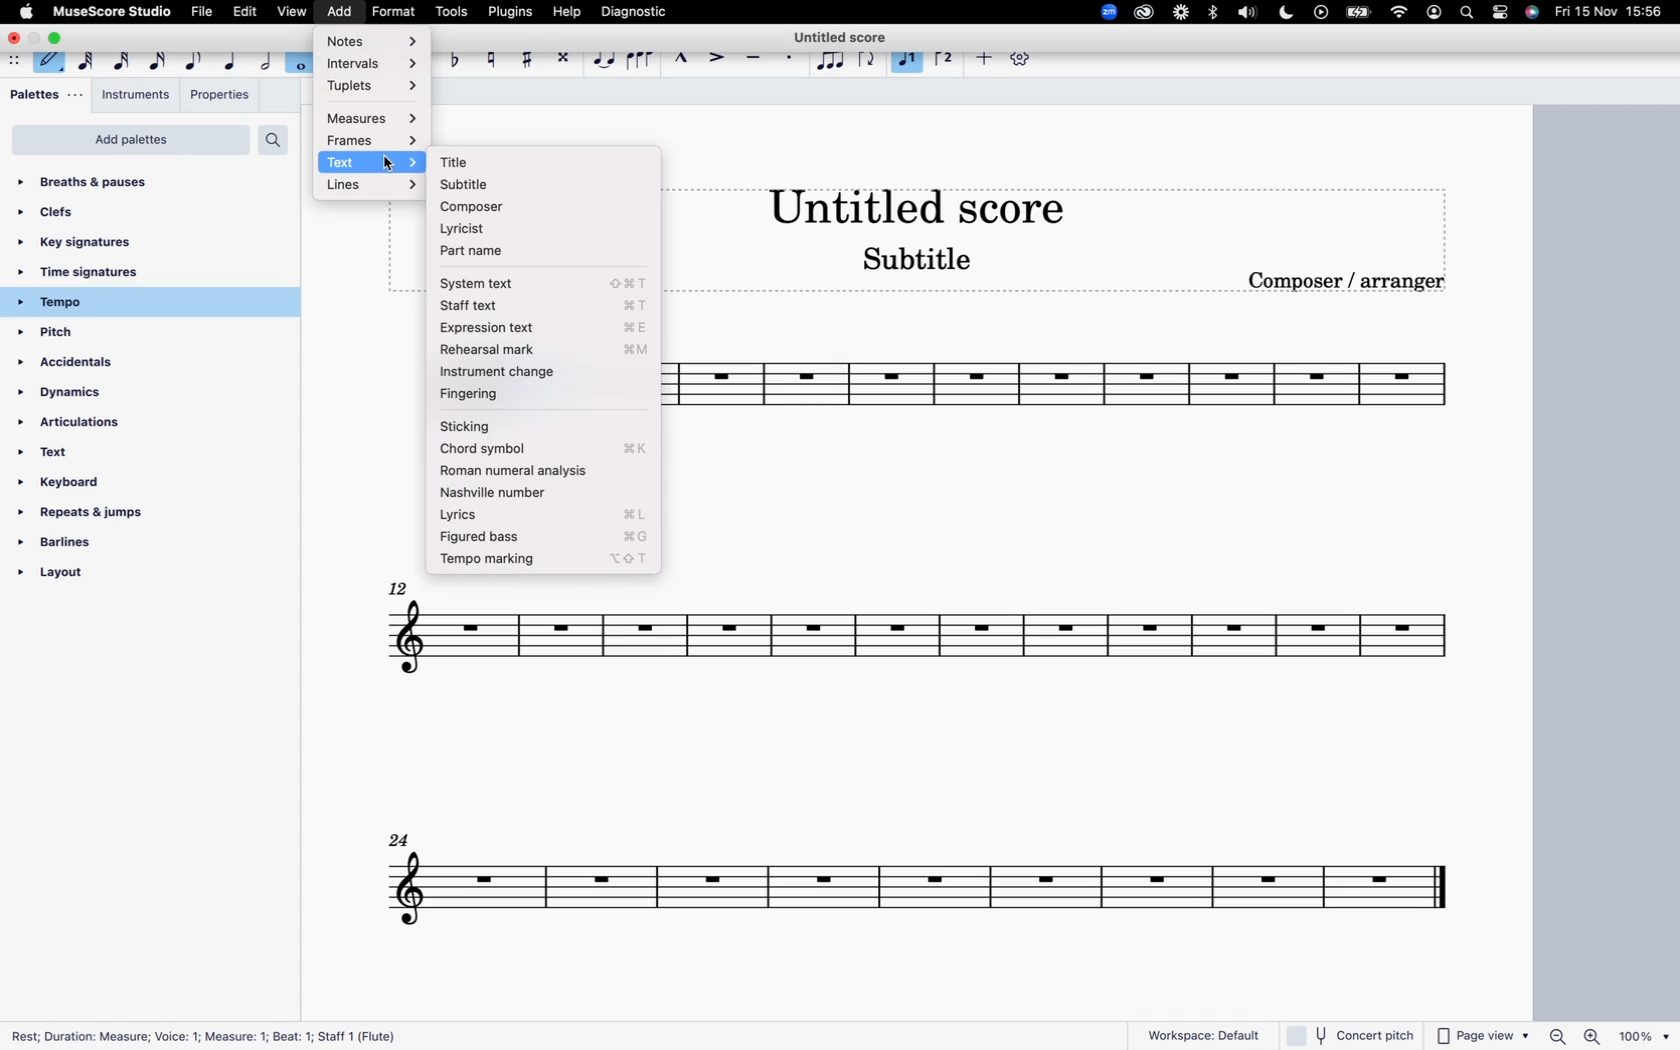  Describe the element at coordinates (59, 38) in the screenshot. I see `maximize` at that location.